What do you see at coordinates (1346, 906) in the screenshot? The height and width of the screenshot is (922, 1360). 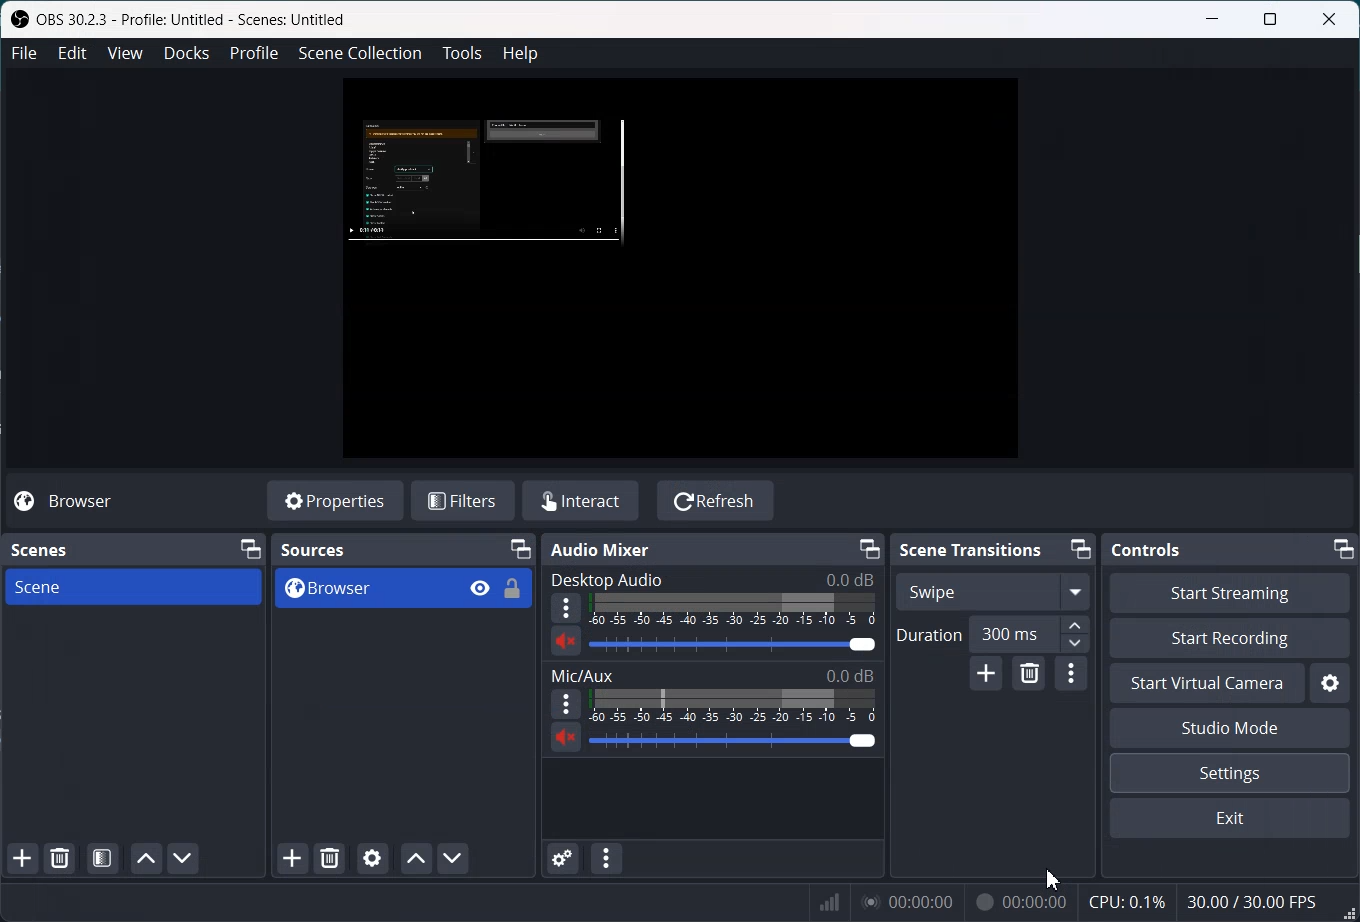 I see `Window Adjuster` at bounding box center [1346, 906].